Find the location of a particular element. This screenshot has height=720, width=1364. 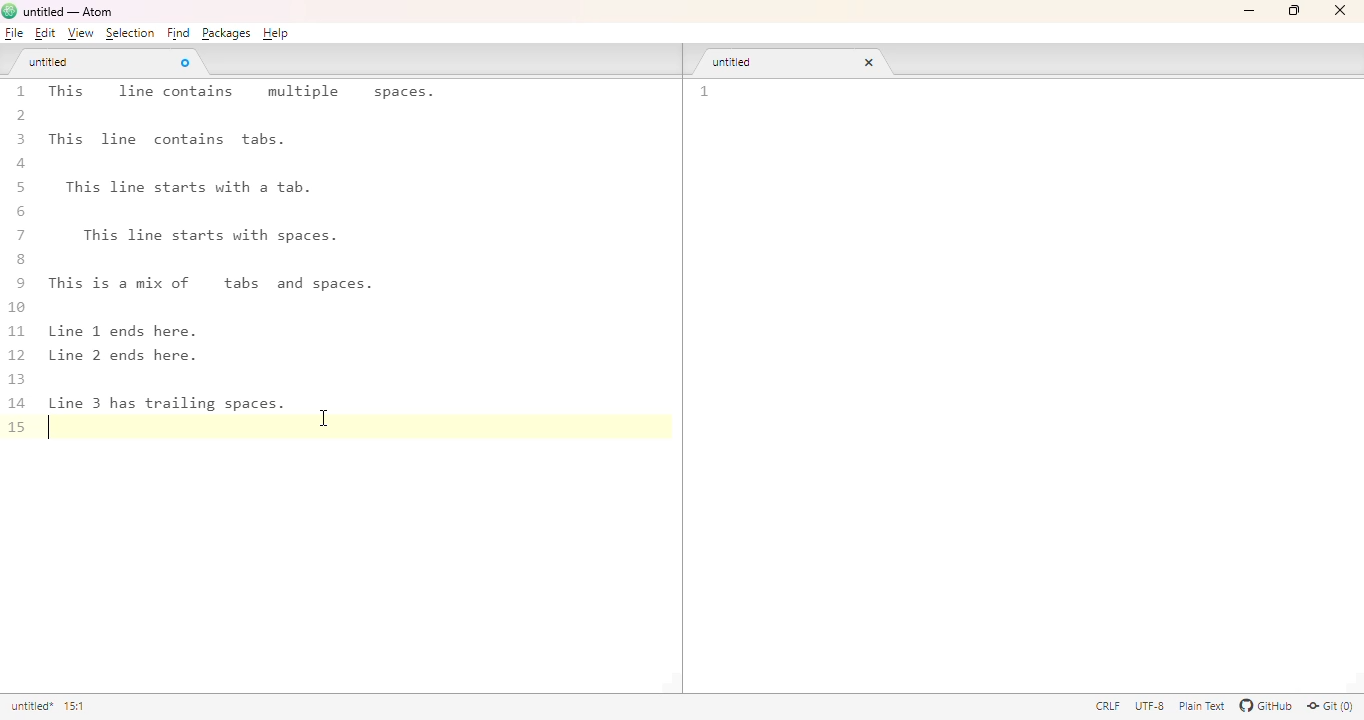

selection is located at coordinates (131, 33).